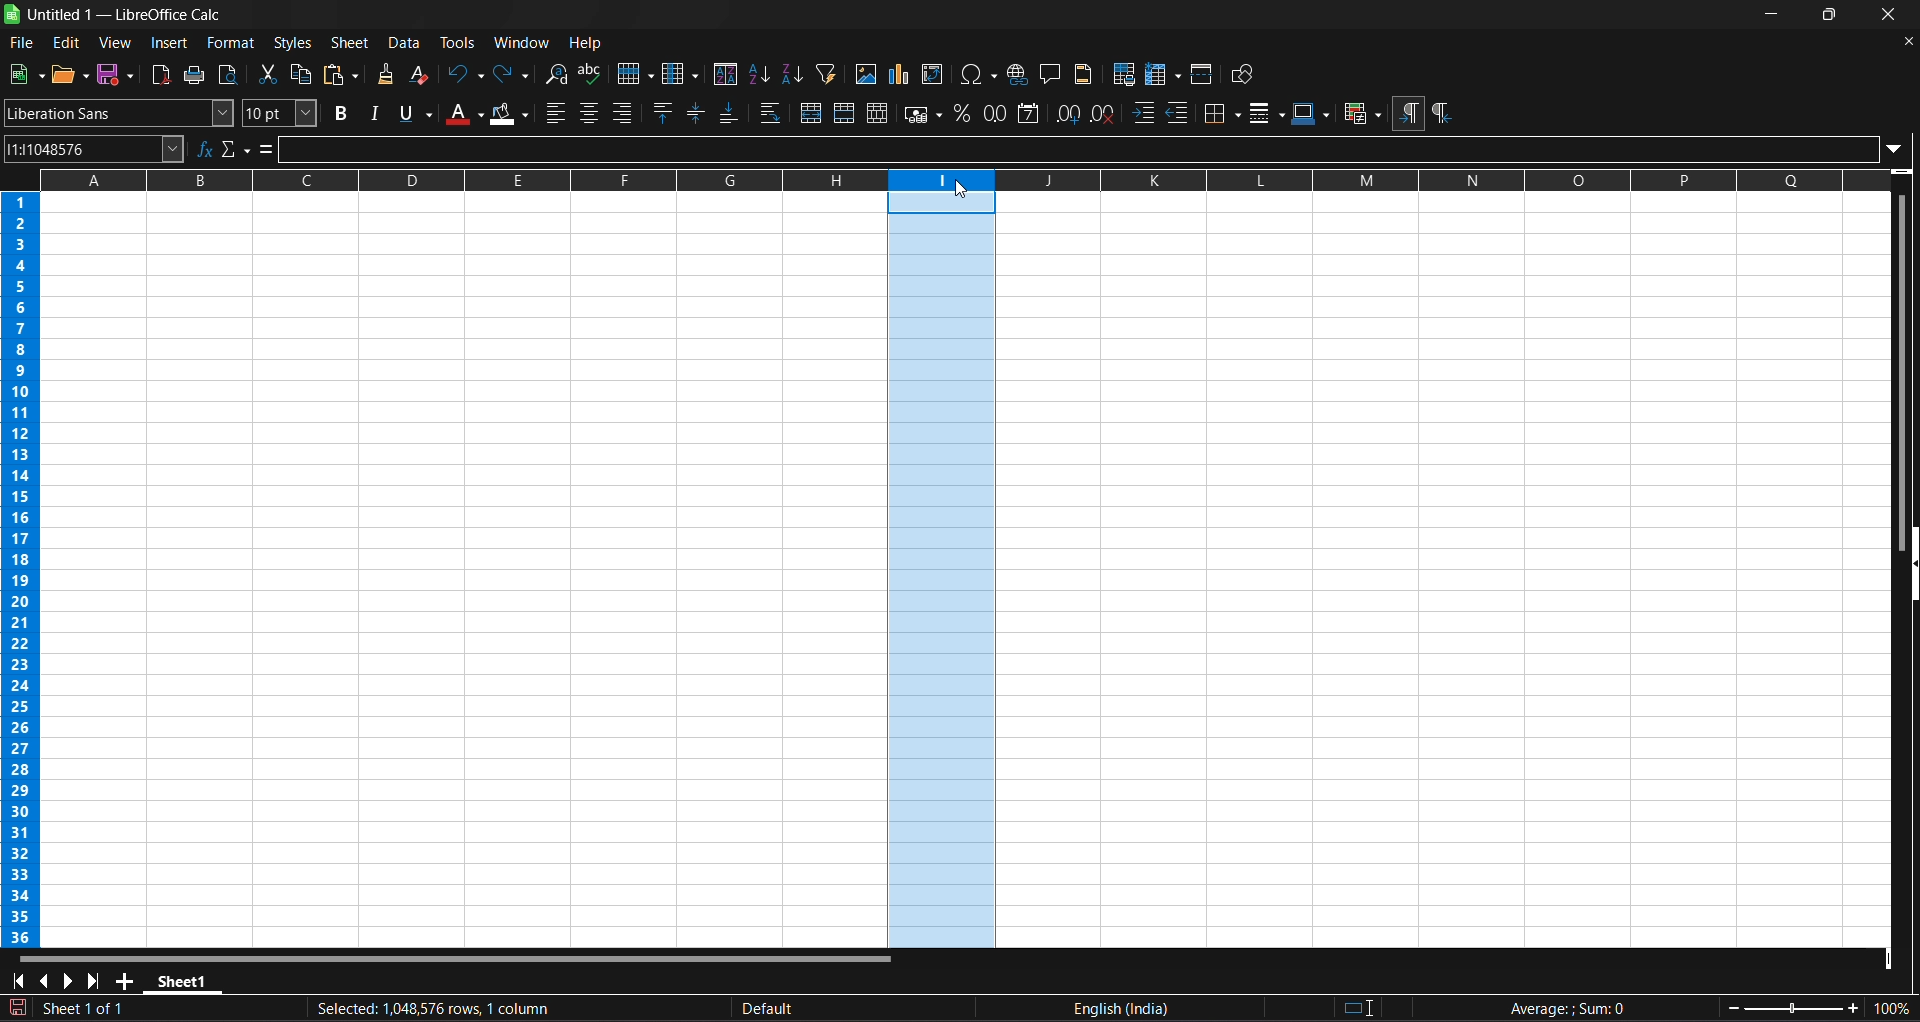 The height and width of the screenshot is (1022, 1920). Describe the element at coordinates (1102, 115) in the screenshot. I see `remove decimal place` at that location.